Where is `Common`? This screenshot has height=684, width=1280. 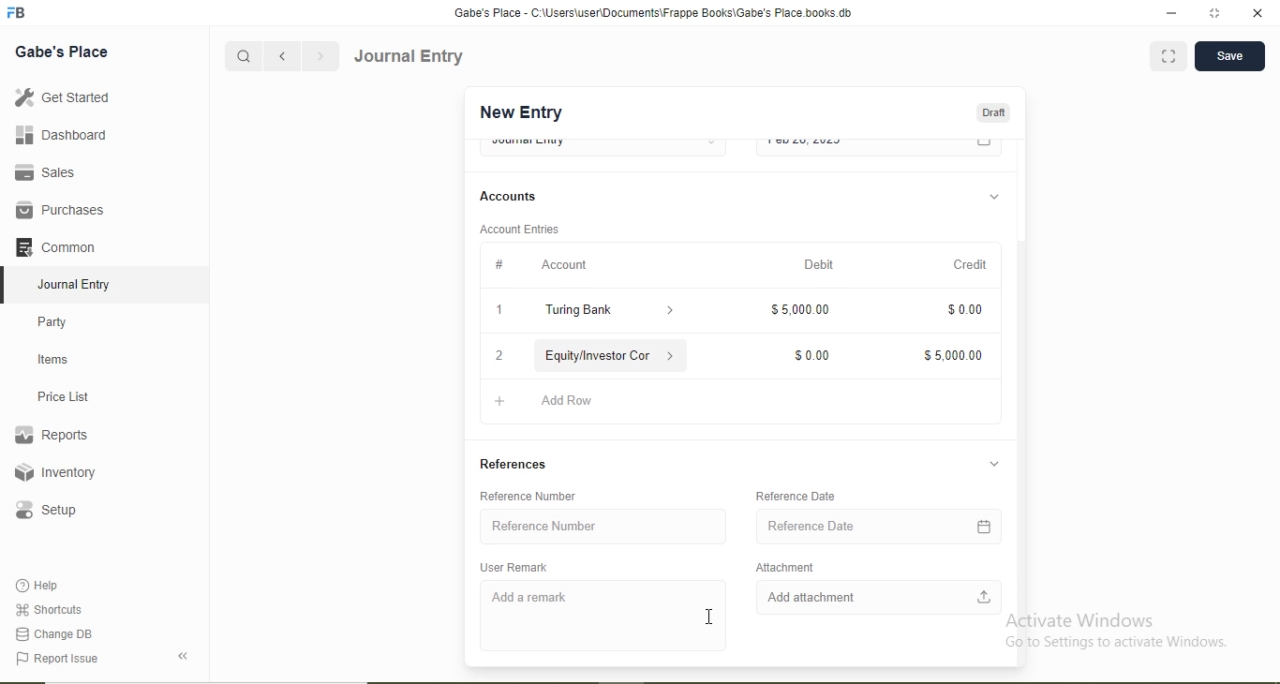 Common is located at coordinates (54, 246).